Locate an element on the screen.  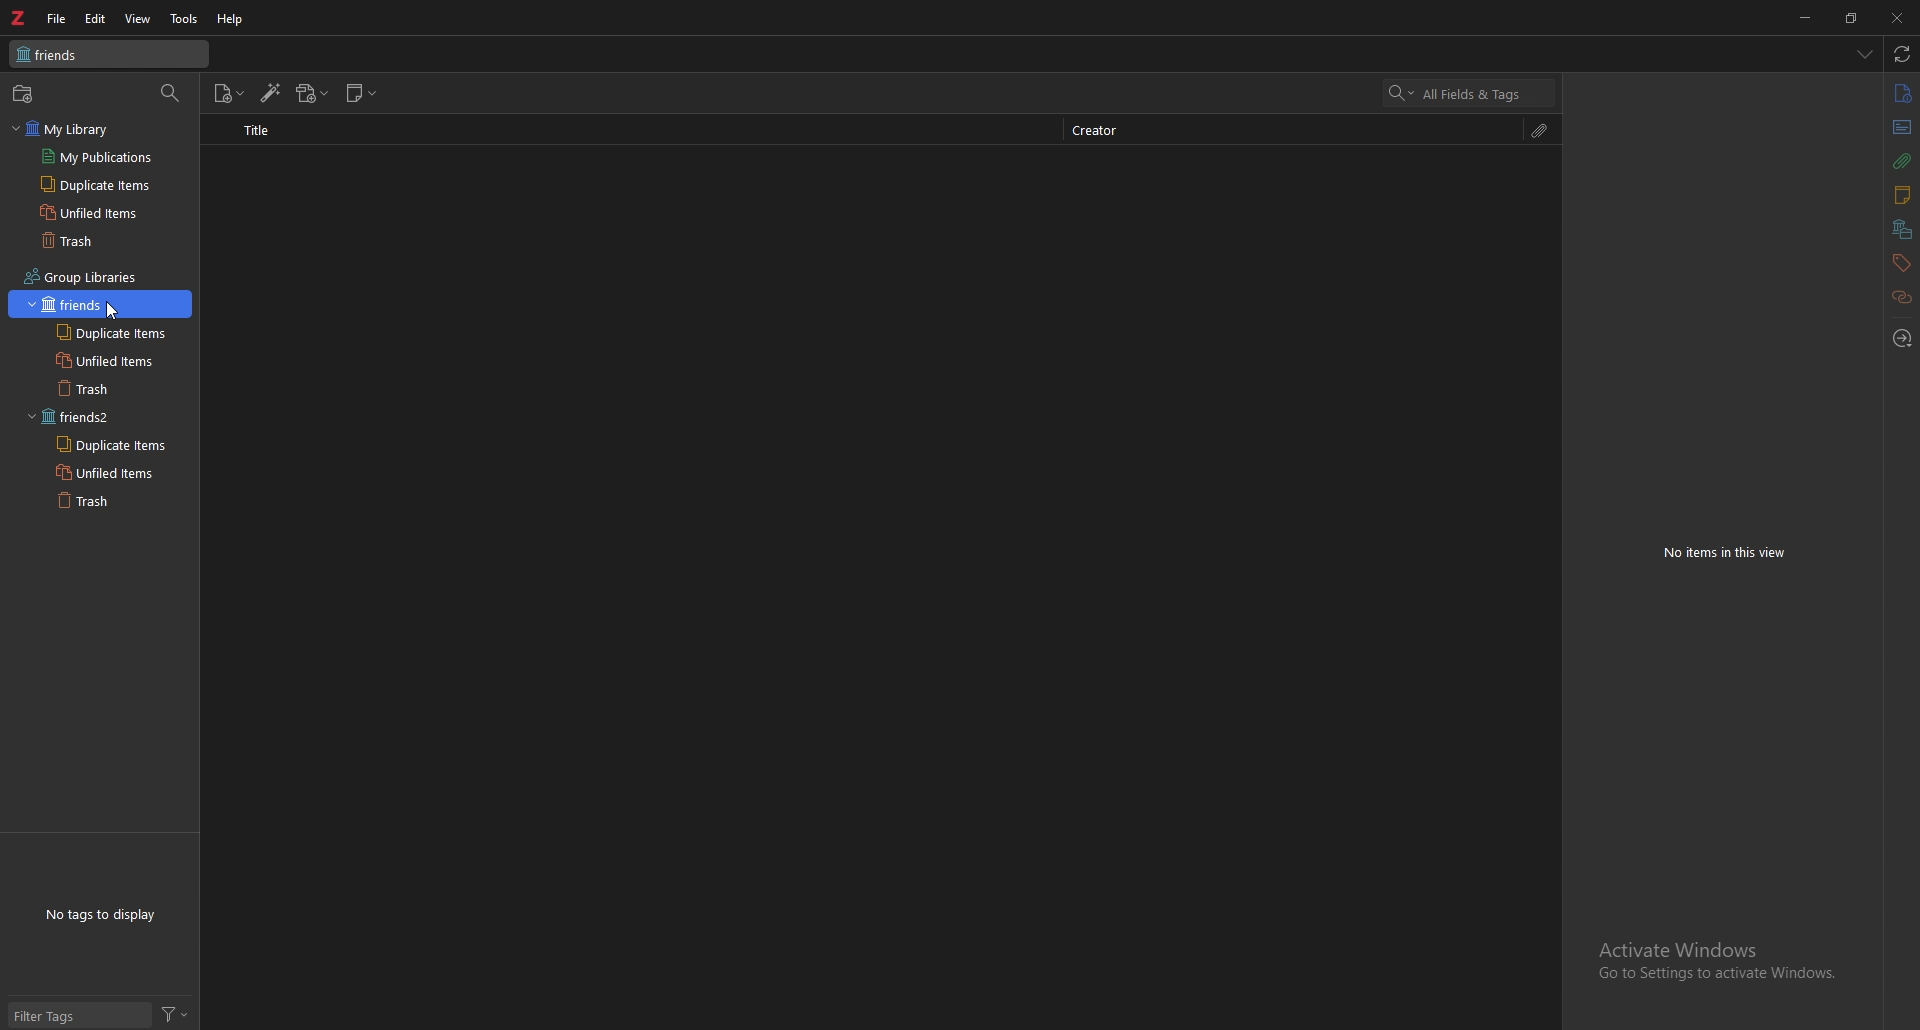
creator is located at coordinates (1116, 128).